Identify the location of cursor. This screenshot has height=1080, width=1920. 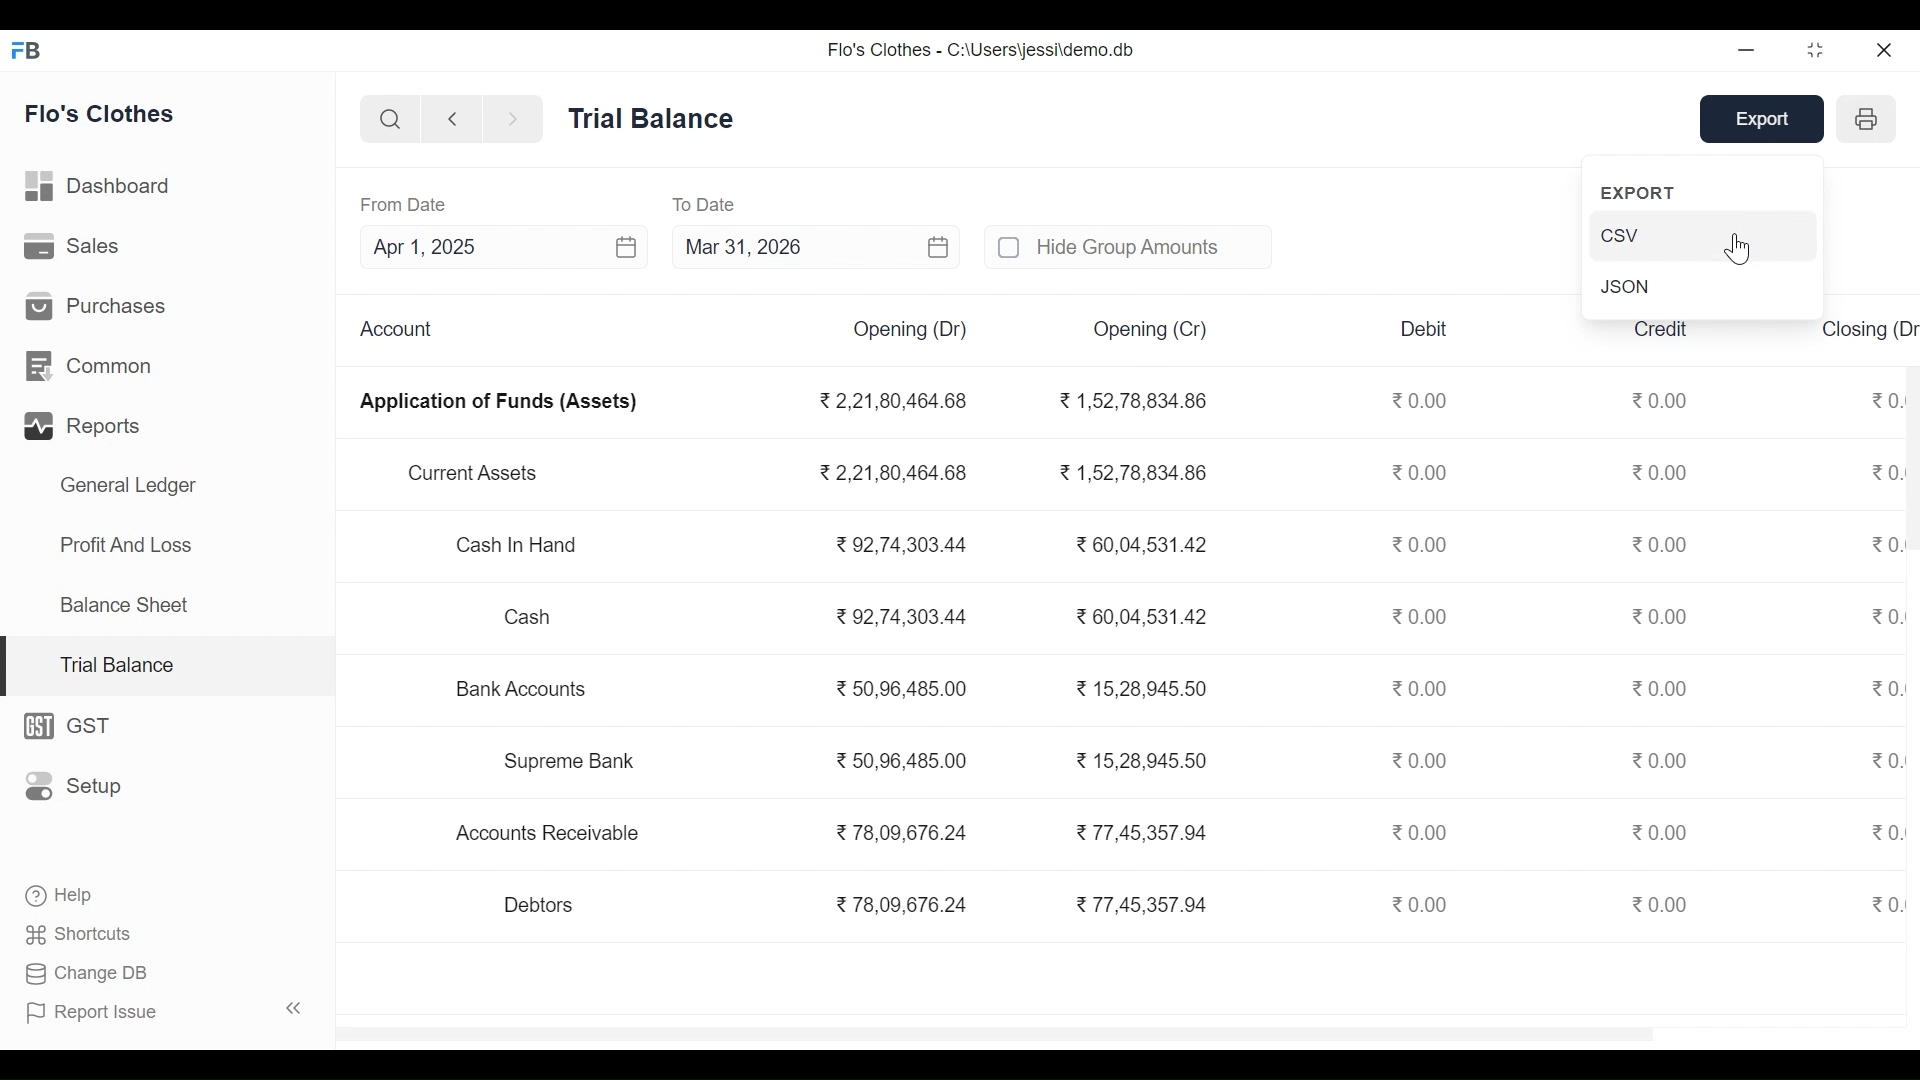
(1744, 247).